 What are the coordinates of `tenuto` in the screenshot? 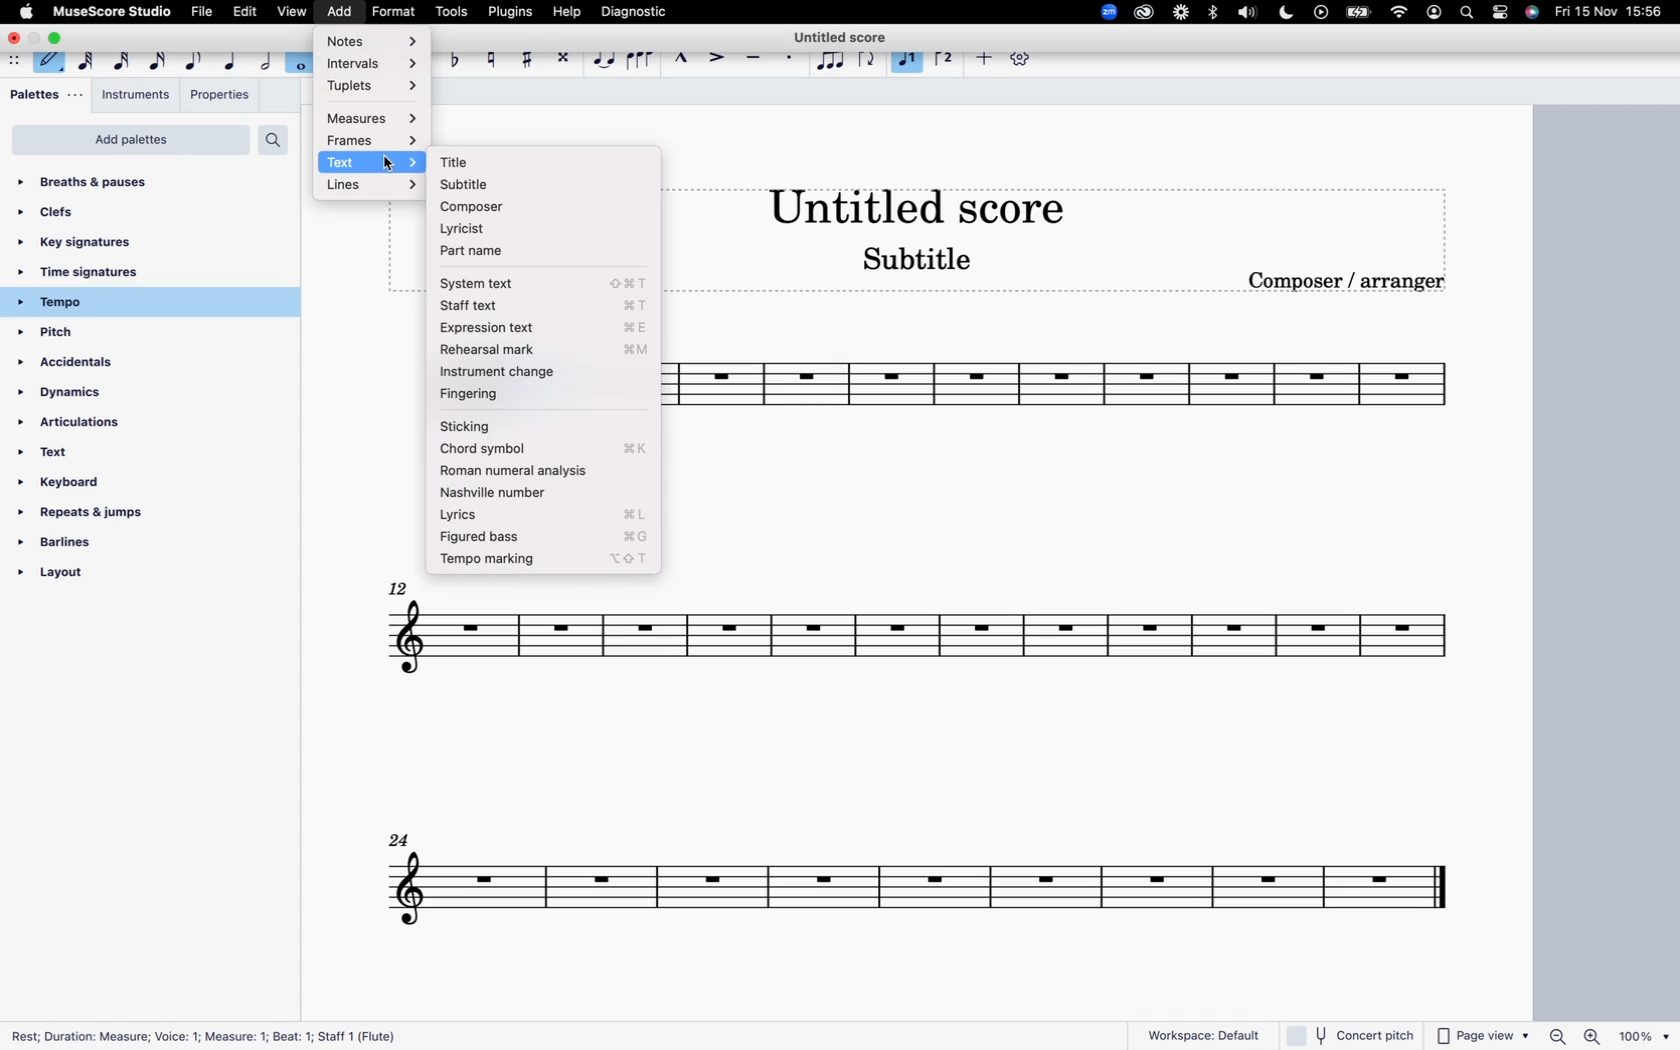 It's located at (752, 58).